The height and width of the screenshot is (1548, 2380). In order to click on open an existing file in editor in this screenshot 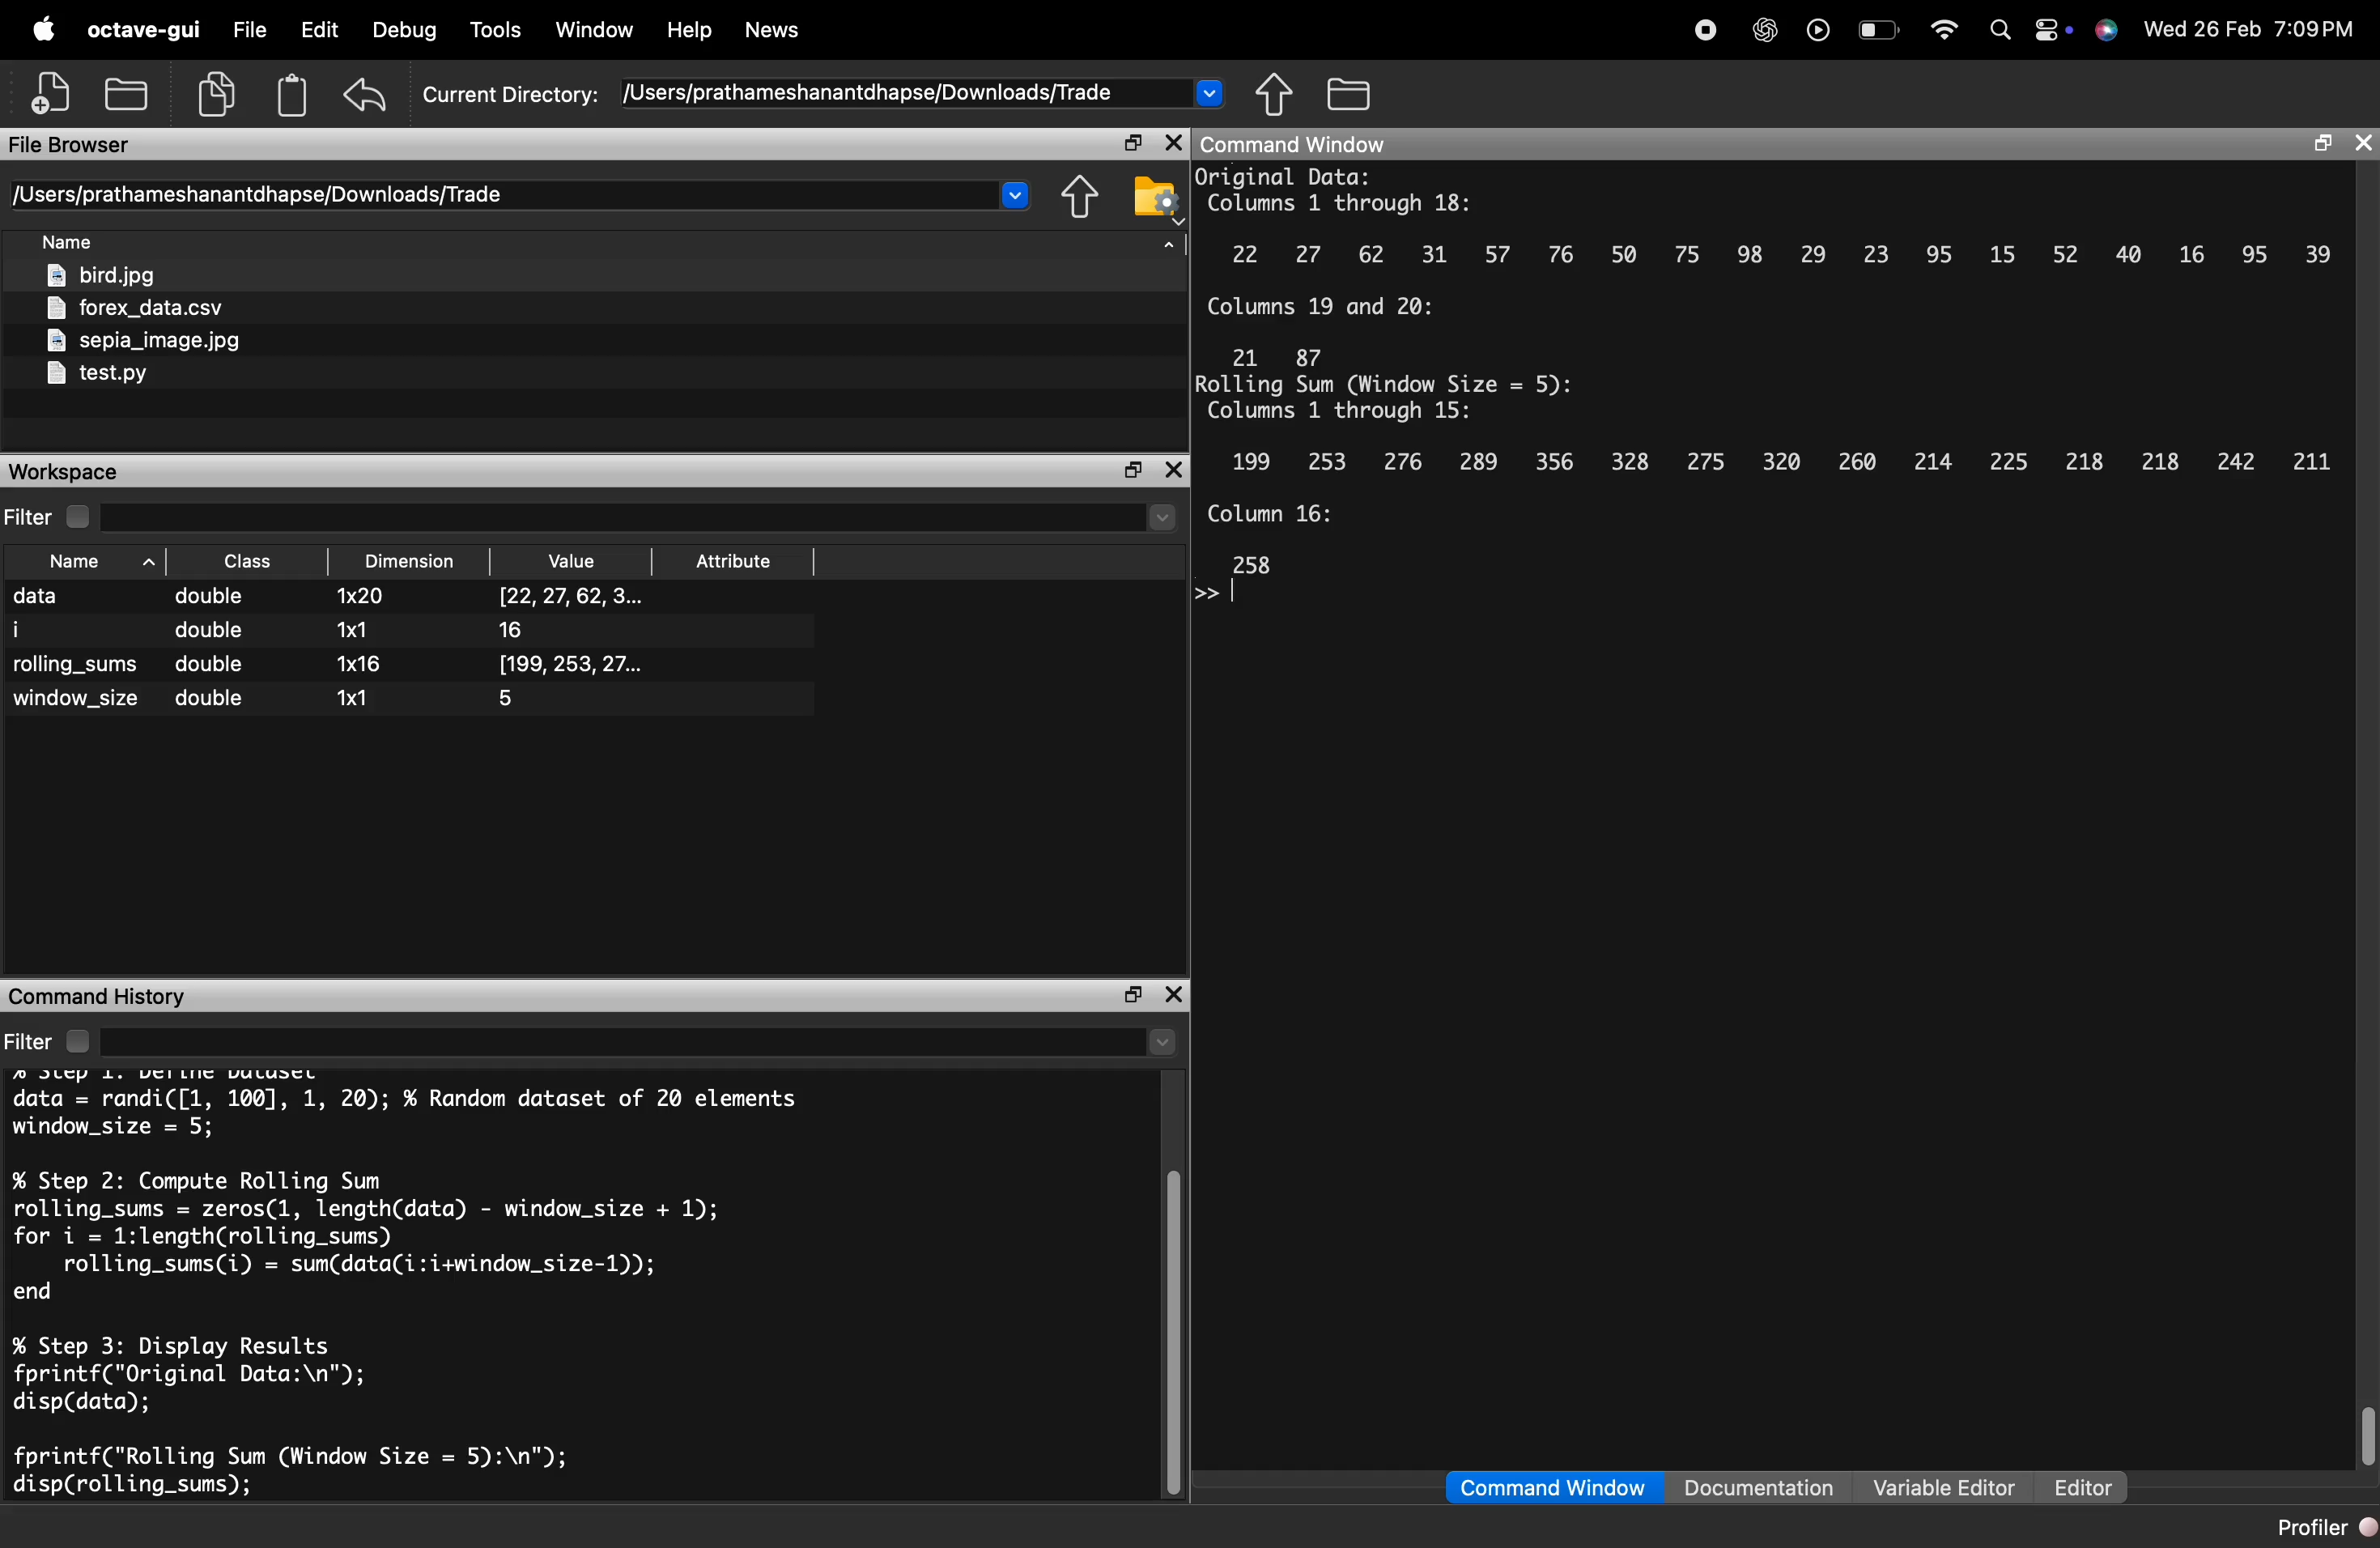, I will do `click(127, 94)`.